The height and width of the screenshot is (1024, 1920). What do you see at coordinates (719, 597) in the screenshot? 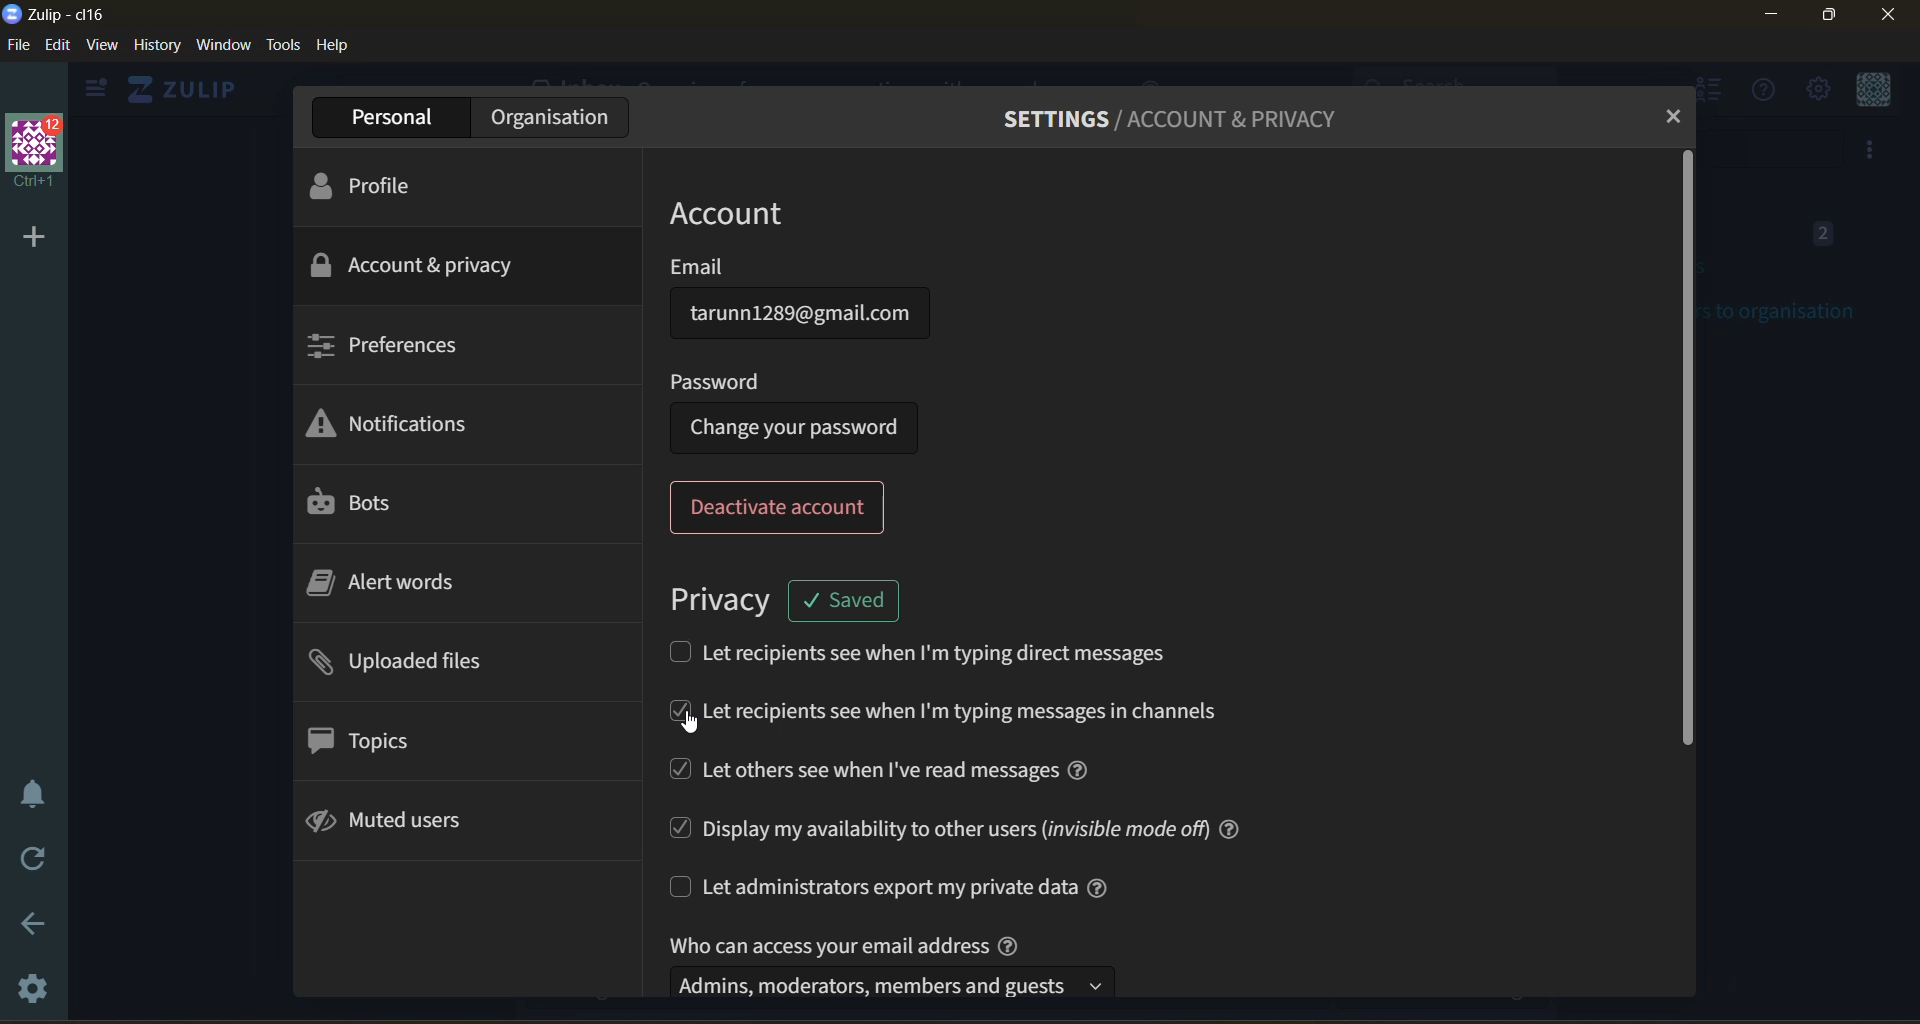
I see `privacy` at bounding box center [719, 597].